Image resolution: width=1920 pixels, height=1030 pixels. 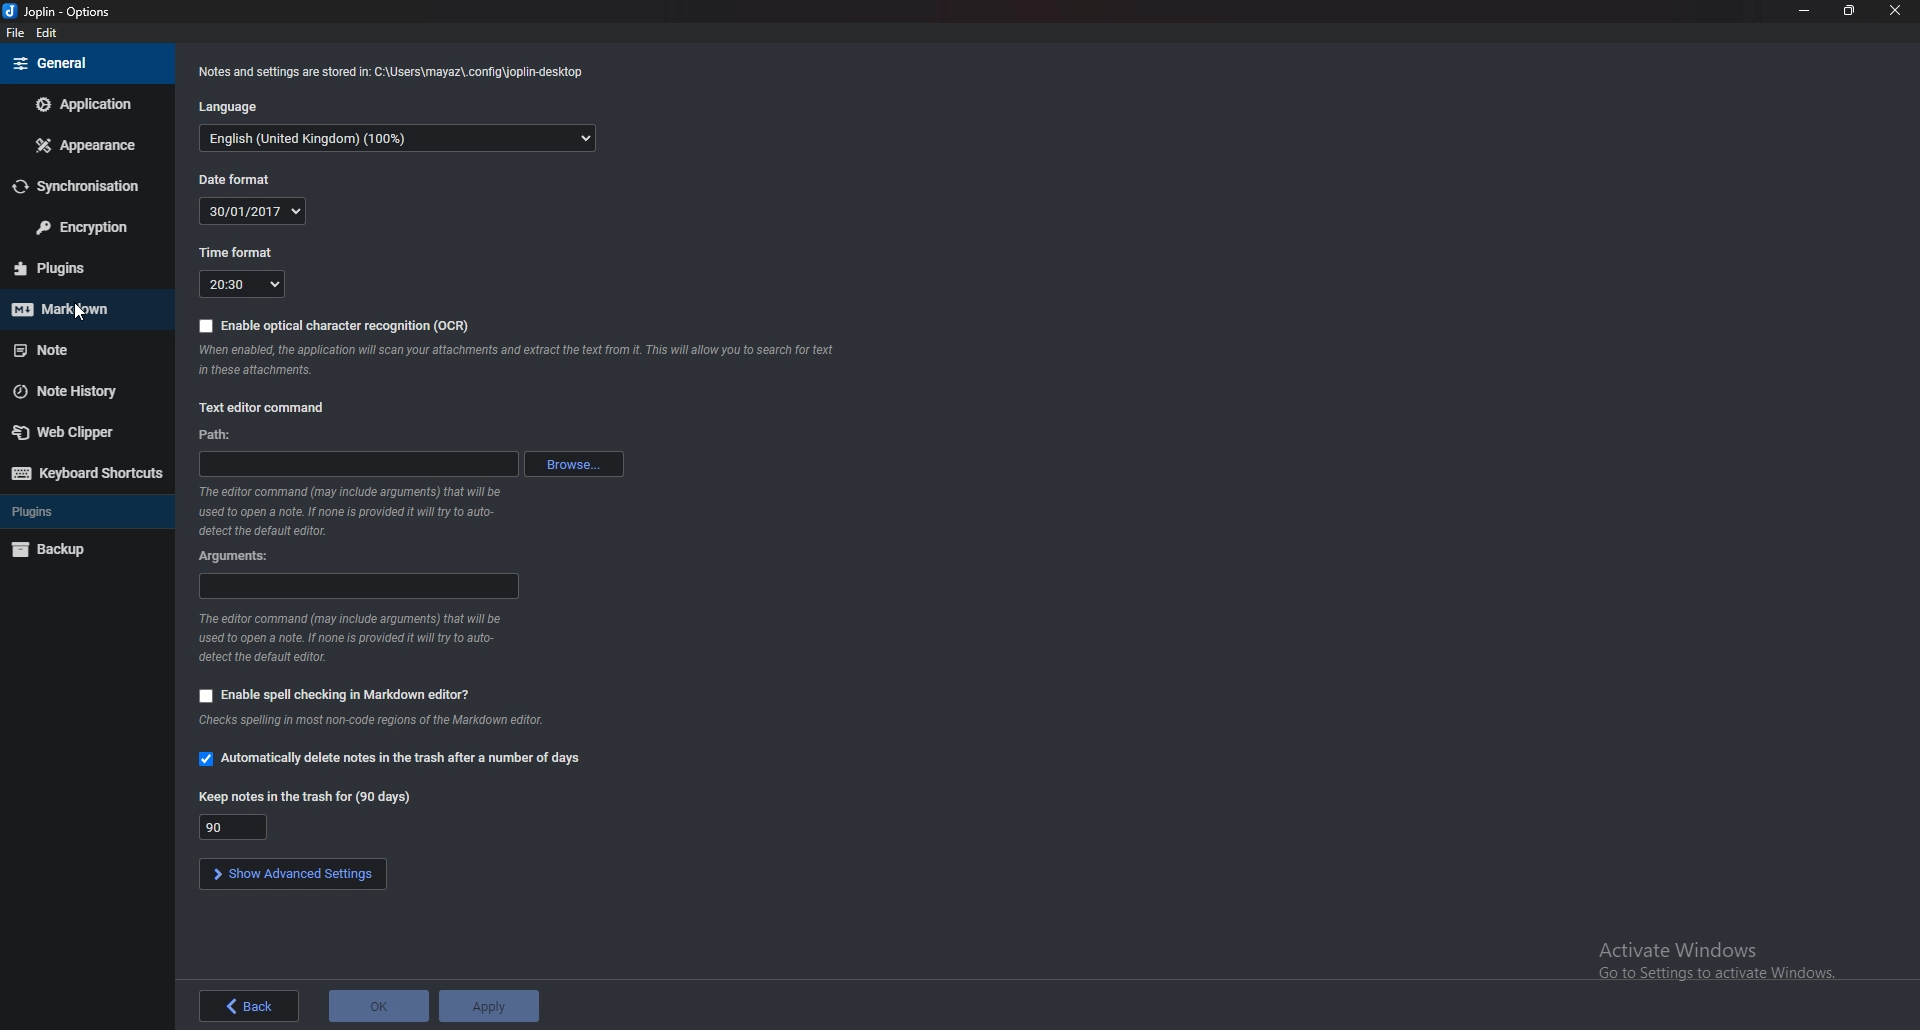 What do you see at coordinates (305, 796) in the screenshot?
I see `Keep notes in the trash for` at bounding box center [305, 796].